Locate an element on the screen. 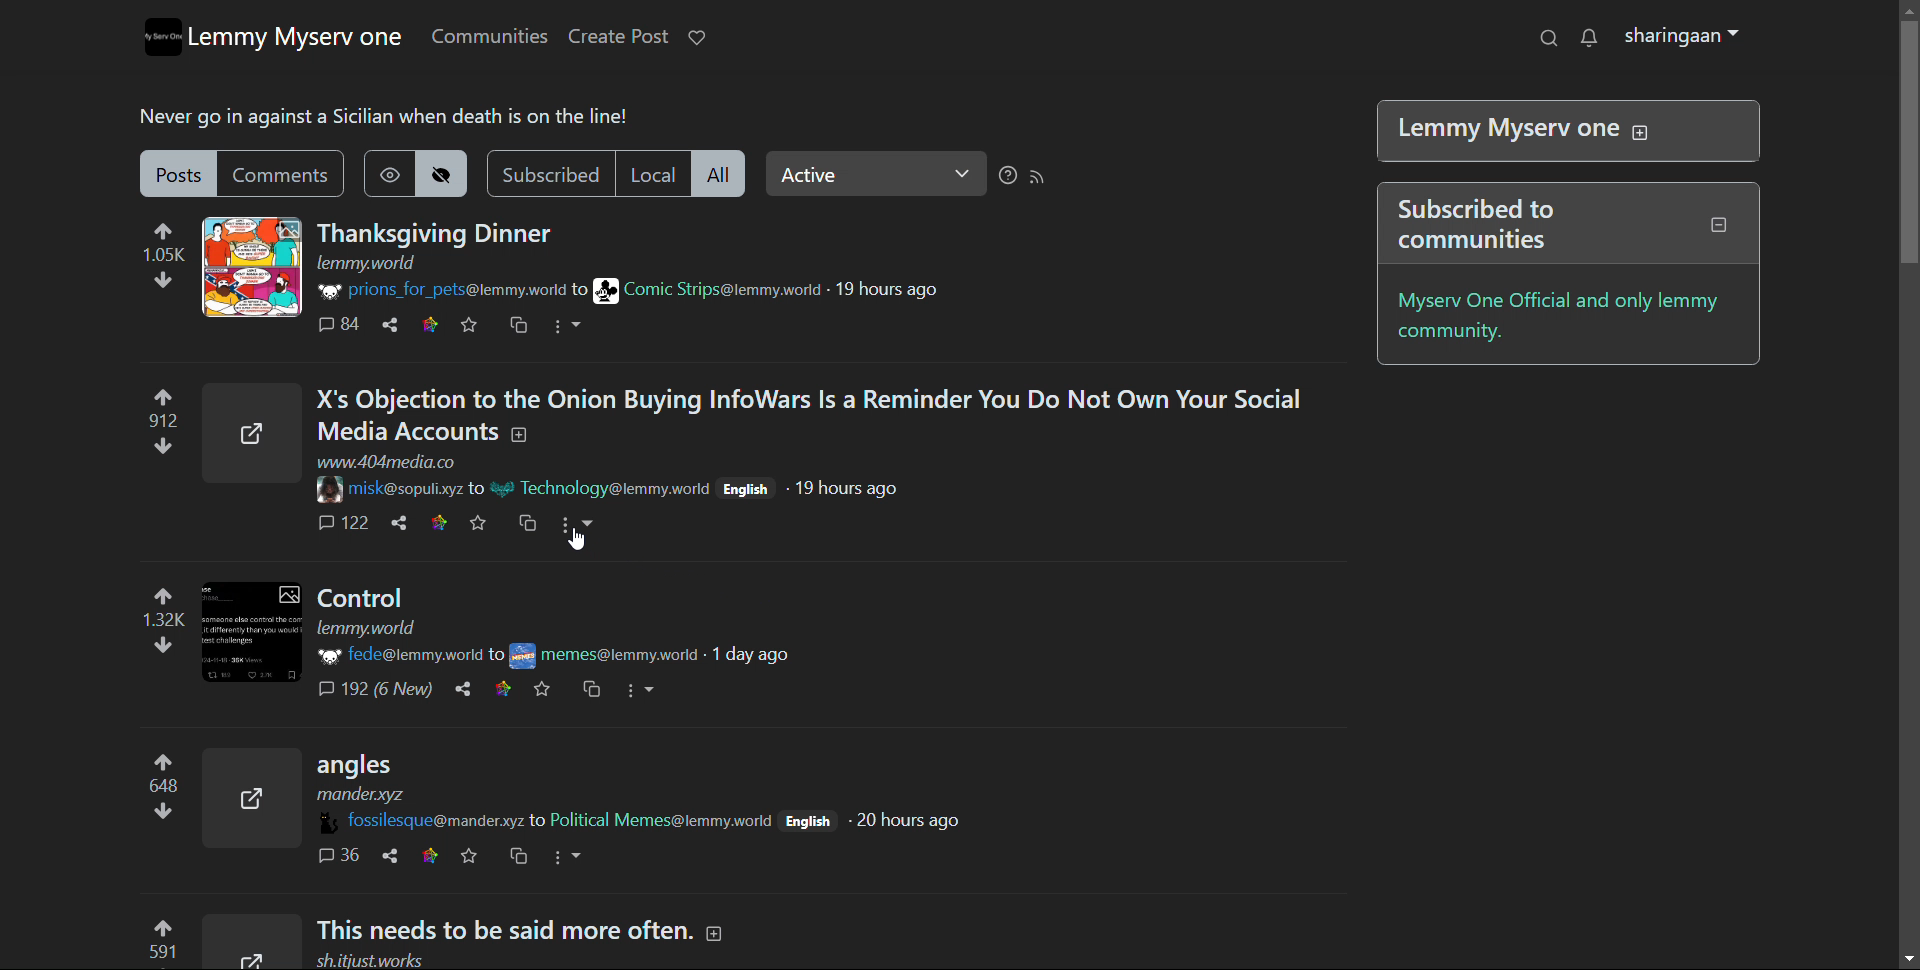  sharingaan(profile) is located at coordinates (1683, 37).